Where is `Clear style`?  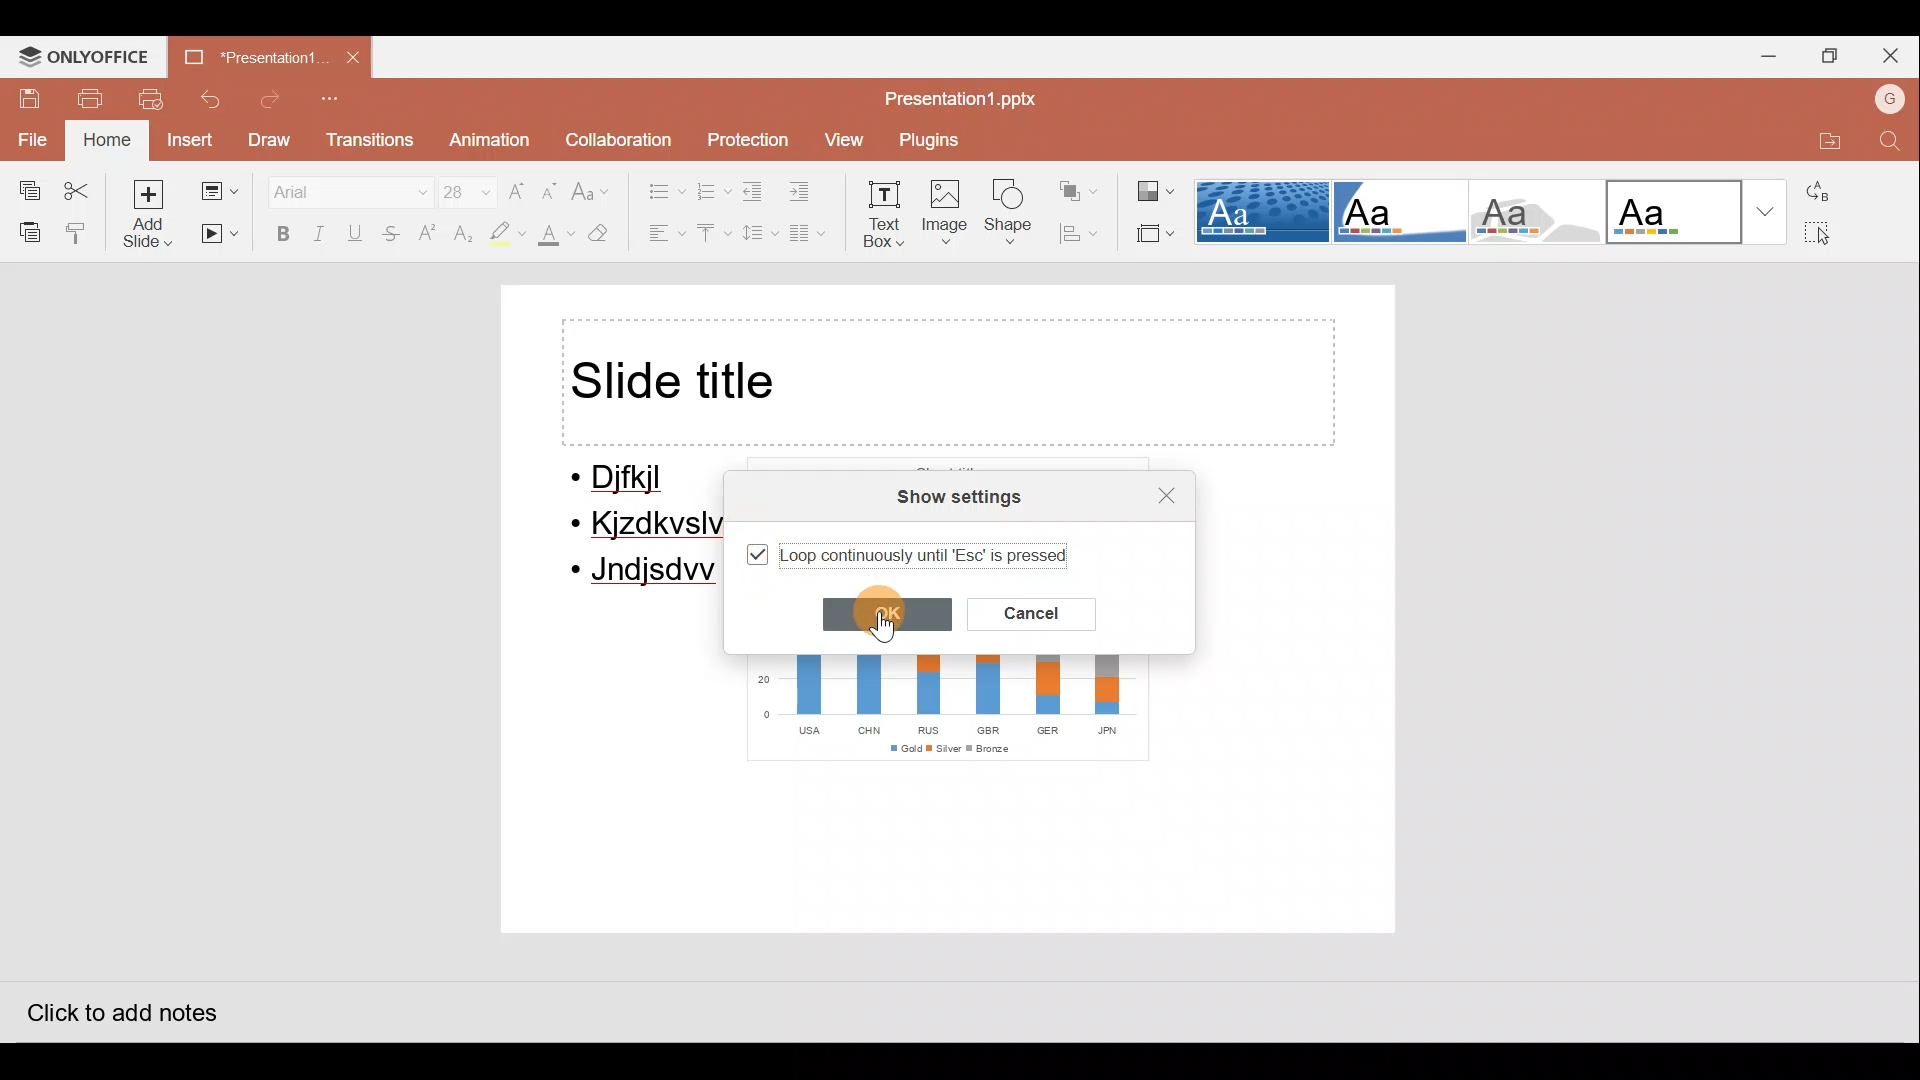 Clear style is located at coordinates (608, 236).